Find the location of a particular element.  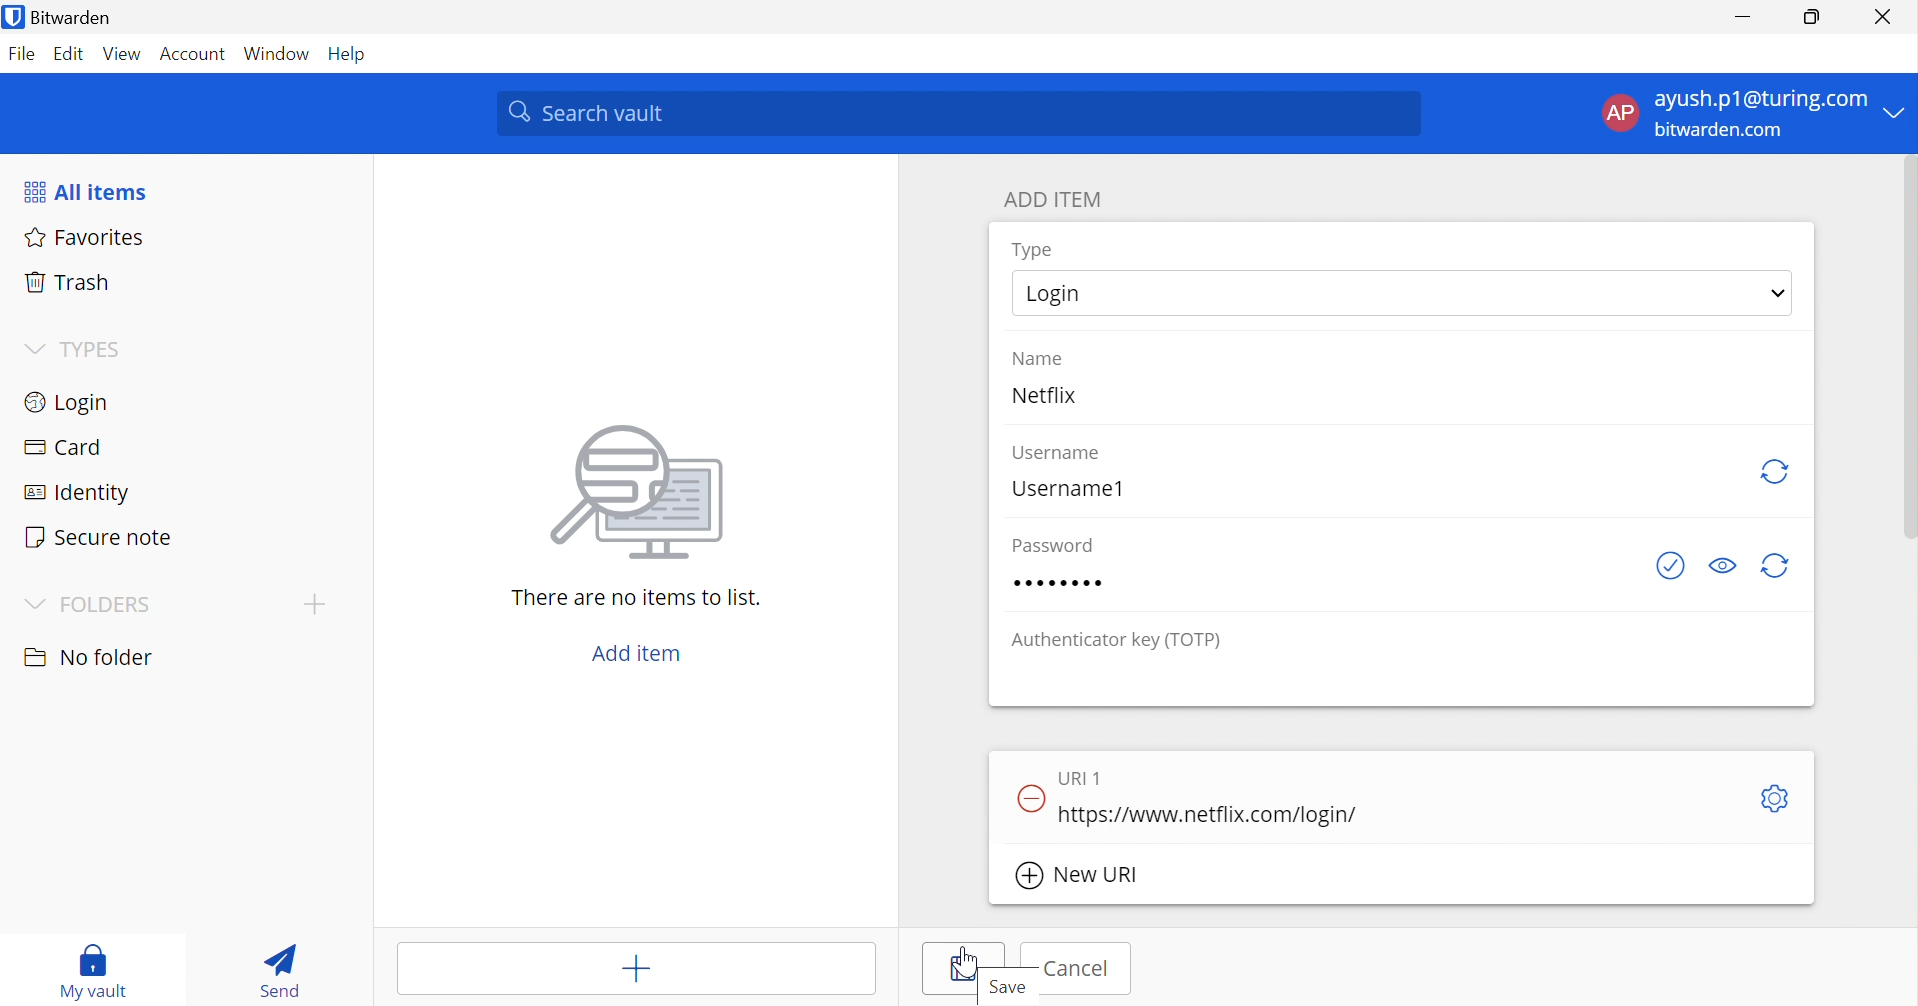

All items is located at coordinates (86, 189).